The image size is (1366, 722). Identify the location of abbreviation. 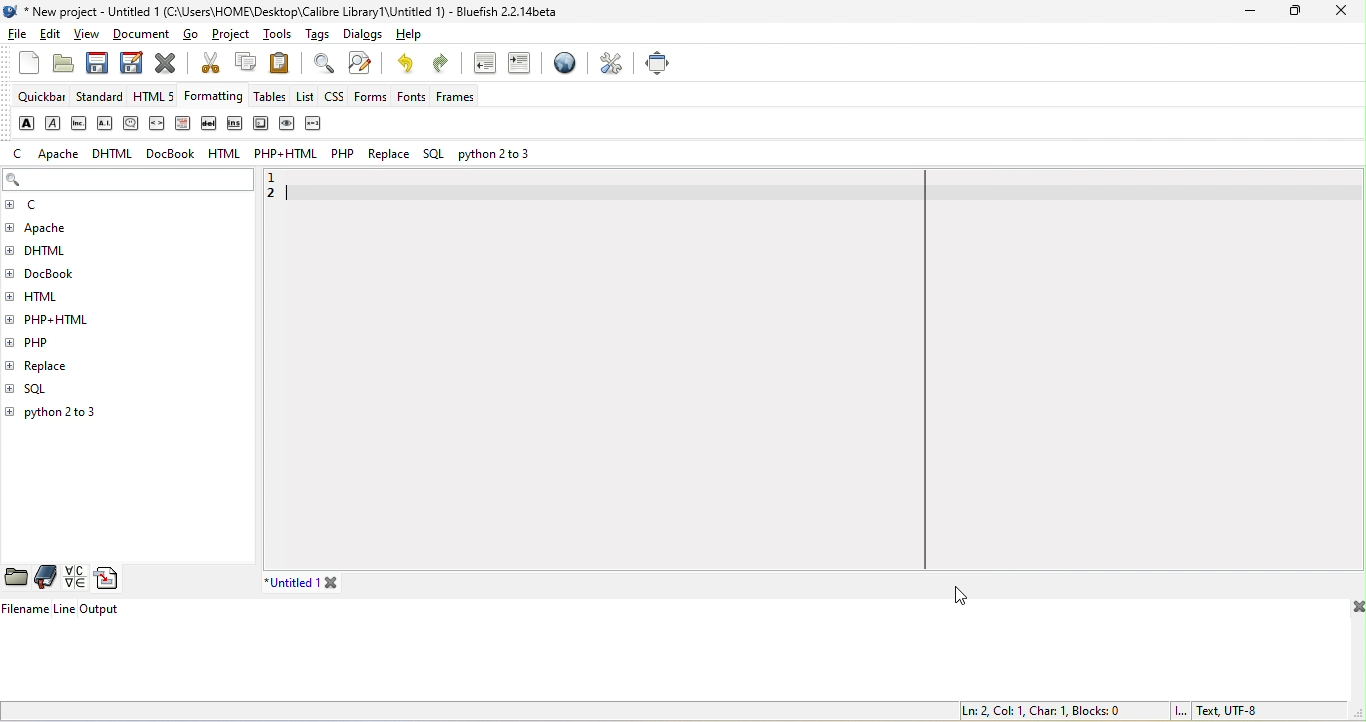
(81, 122).